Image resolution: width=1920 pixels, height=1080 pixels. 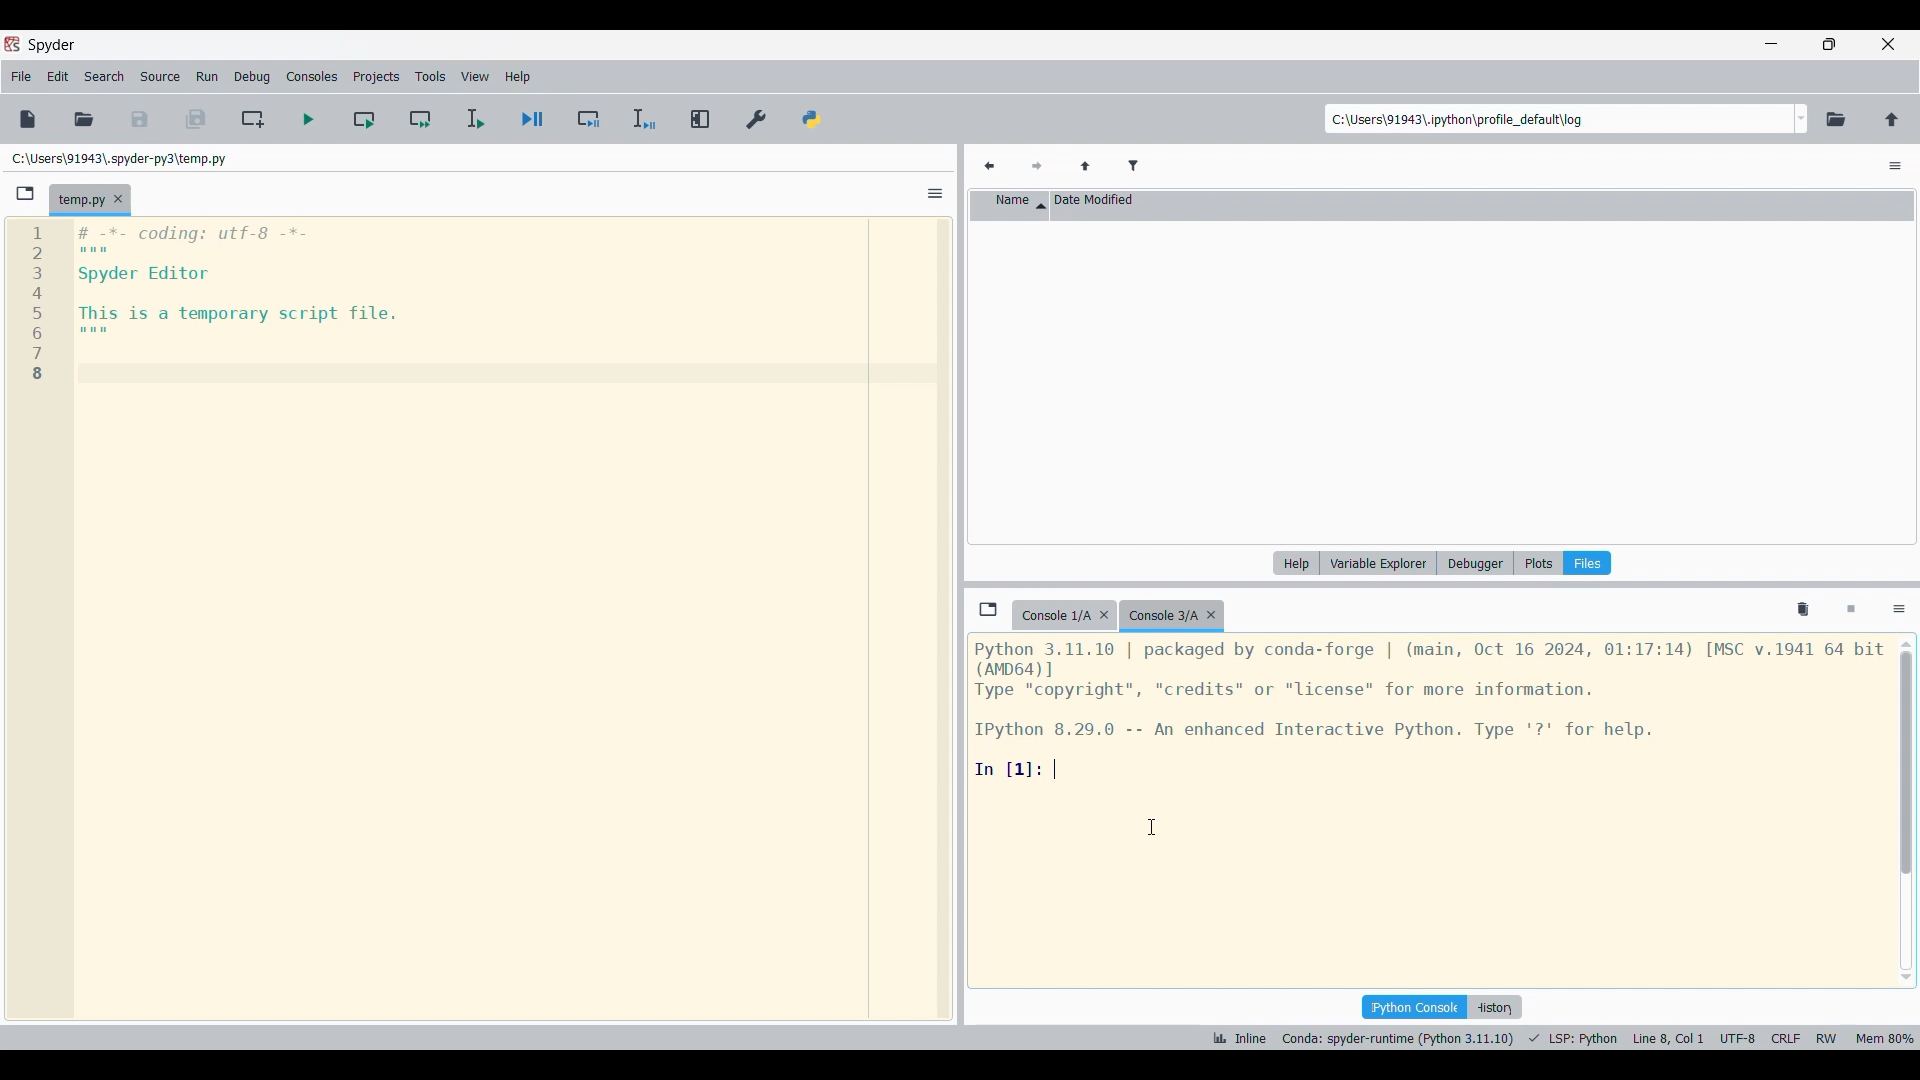 What do you see at coordinates (1904, 364) in the screenshot?
I see `scrollbar` at bounding box center [1904, 364].